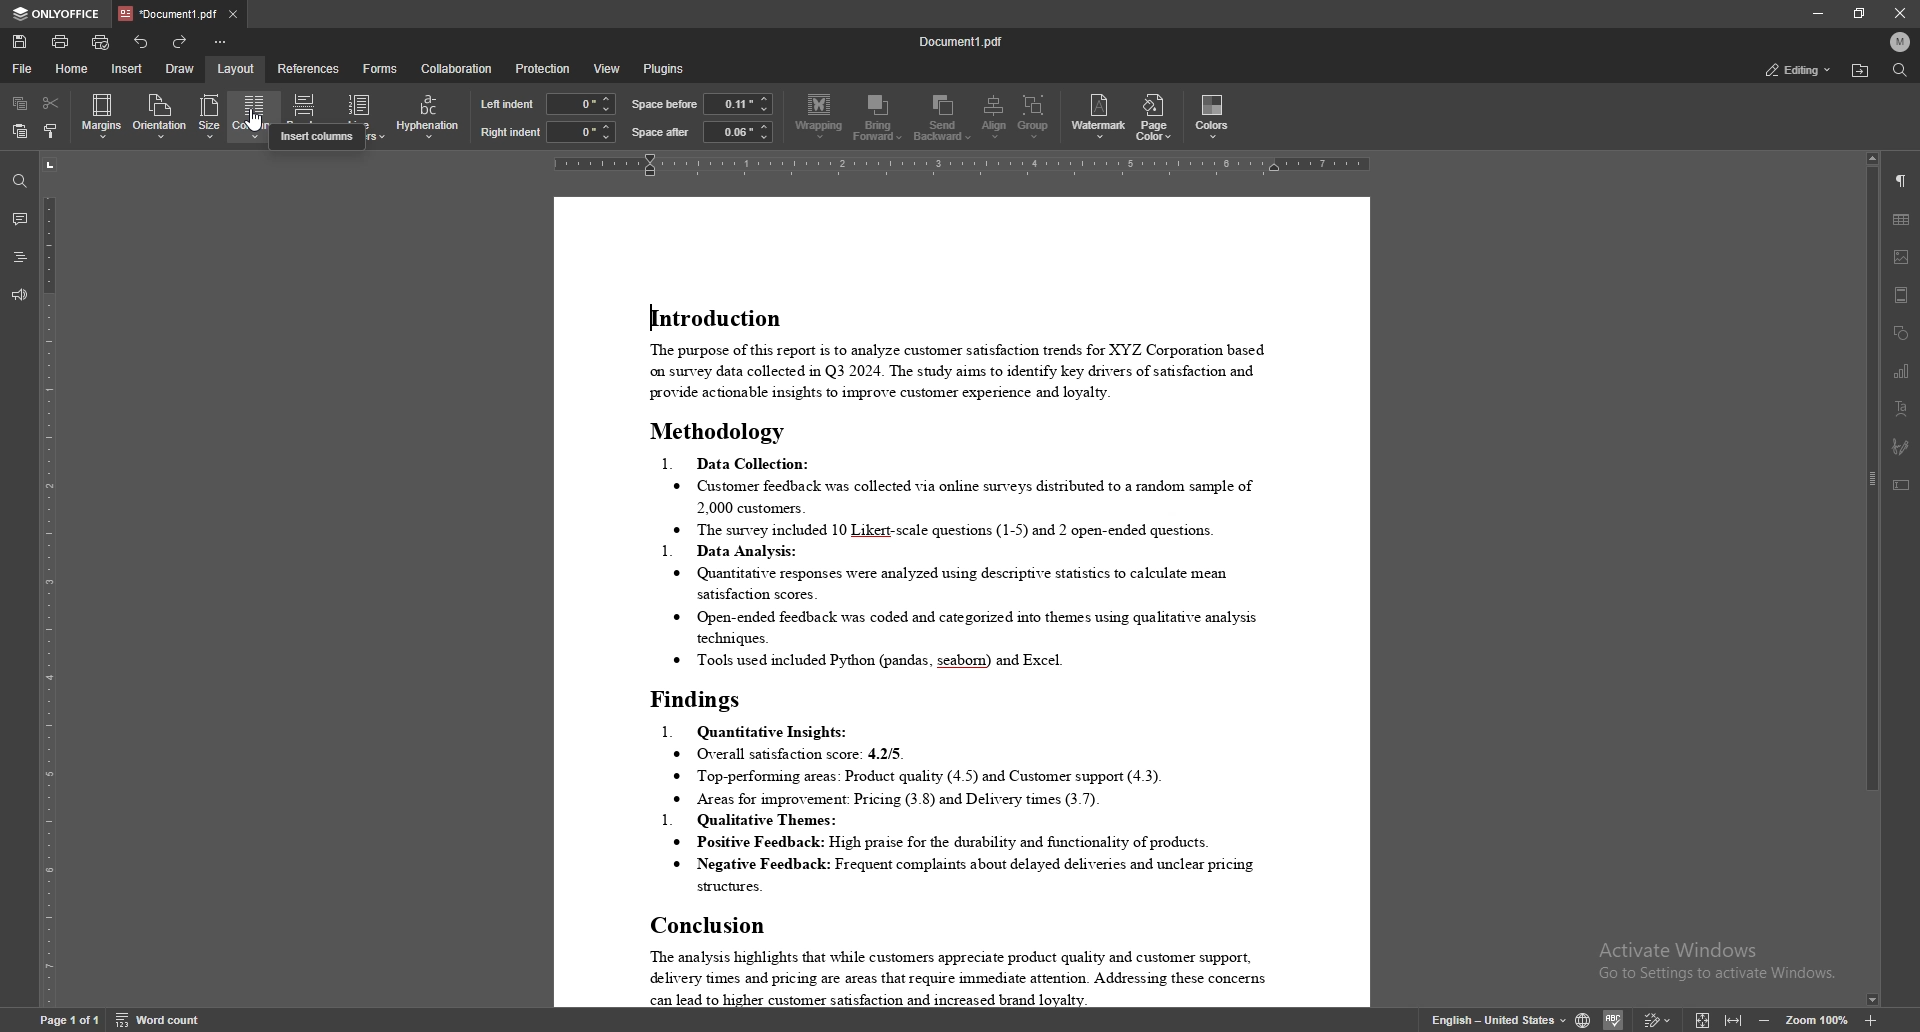 The width and height of the screenshot is (1920, 1032). I want to click on wrapping, so click(819, 118).